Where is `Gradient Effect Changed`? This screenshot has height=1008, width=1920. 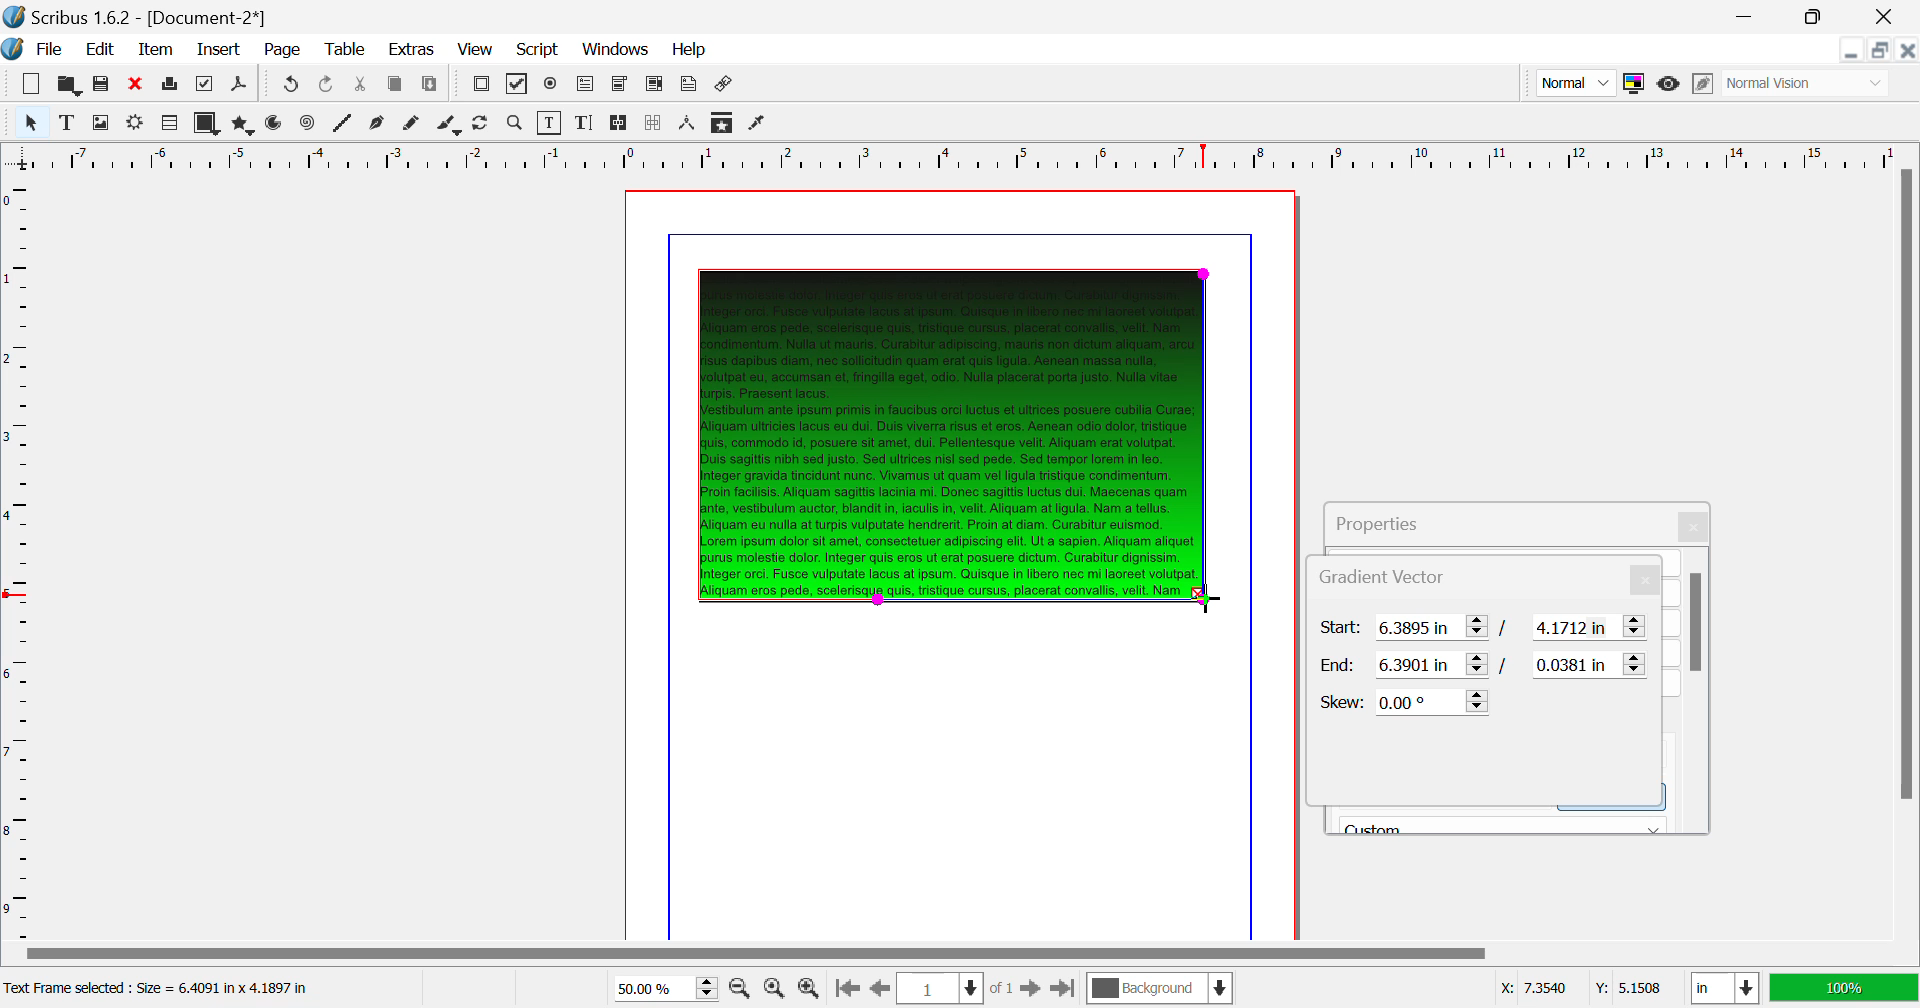 Gradient Effect Changed is located at coordinates (949, 436).